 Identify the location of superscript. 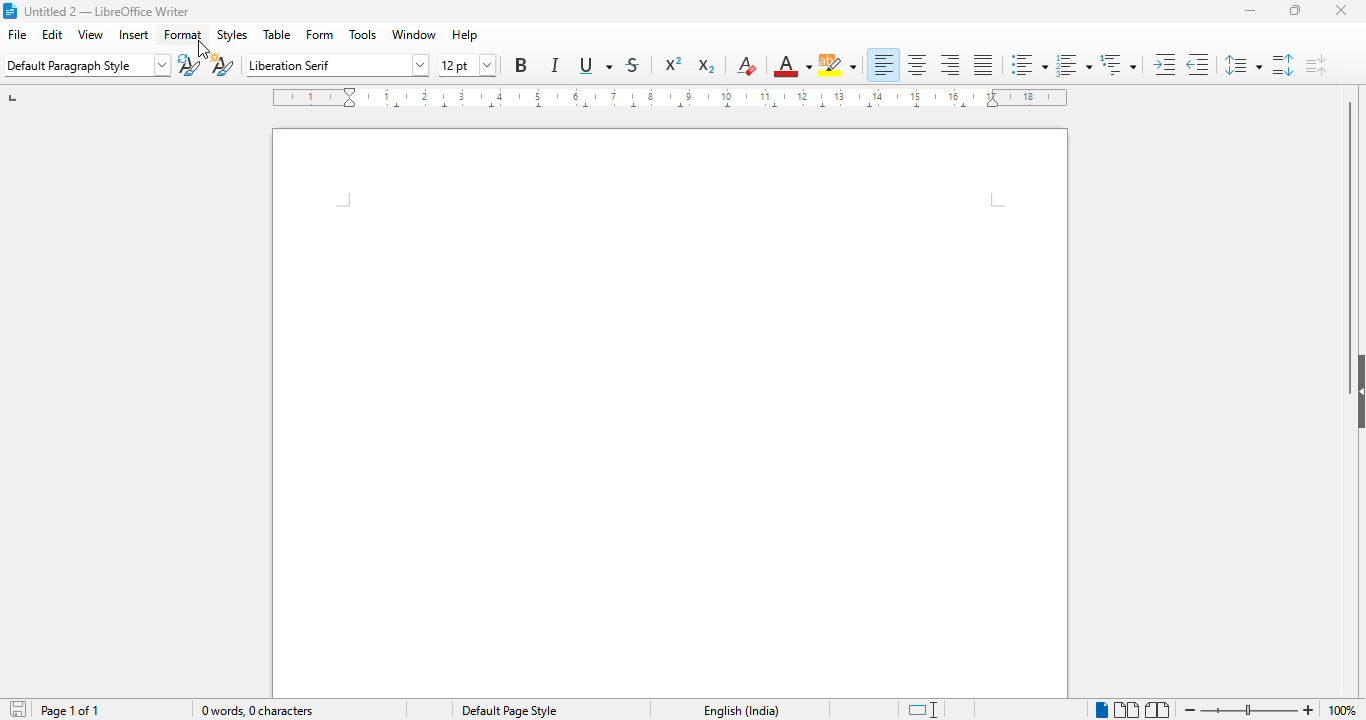
(673, 62).